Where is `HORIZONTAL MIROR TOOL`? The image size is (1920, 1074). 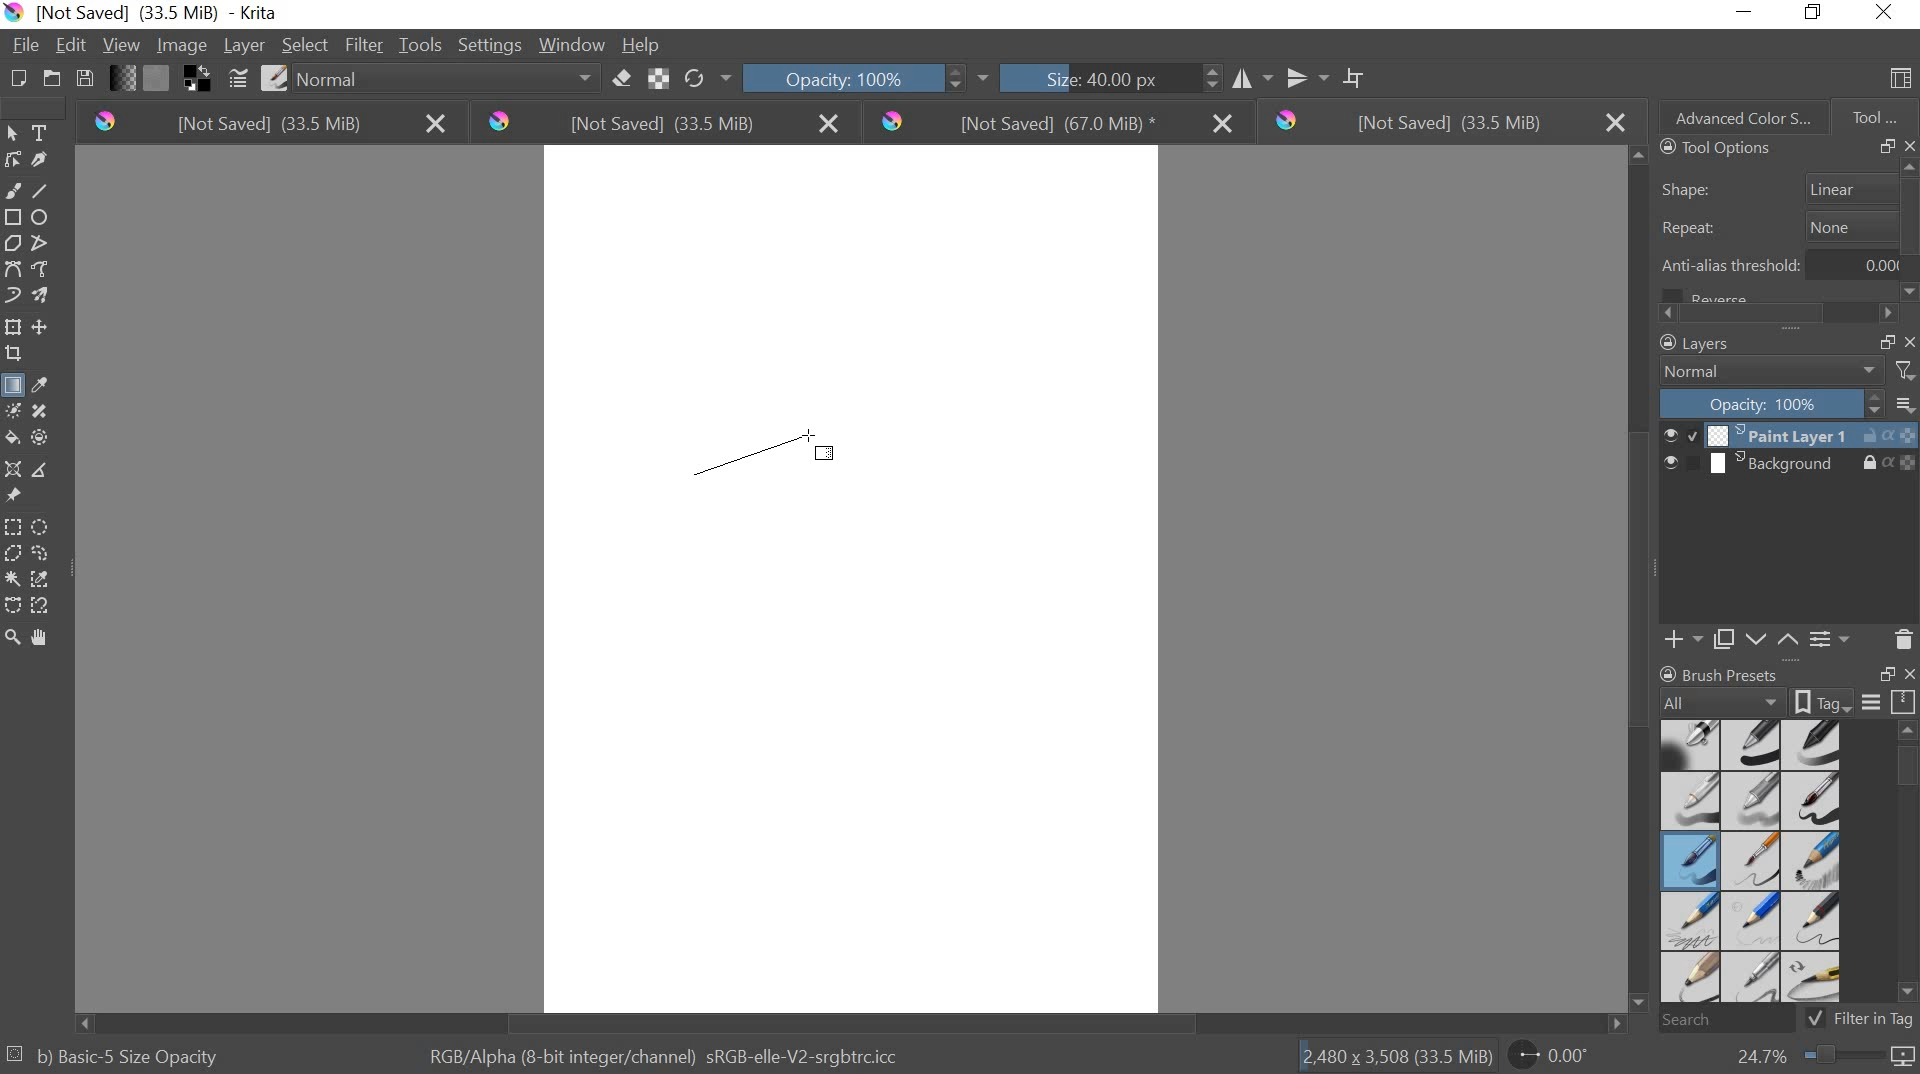
HORIZONTAL MIROR TOOL is located at coordinates (1223, 75).